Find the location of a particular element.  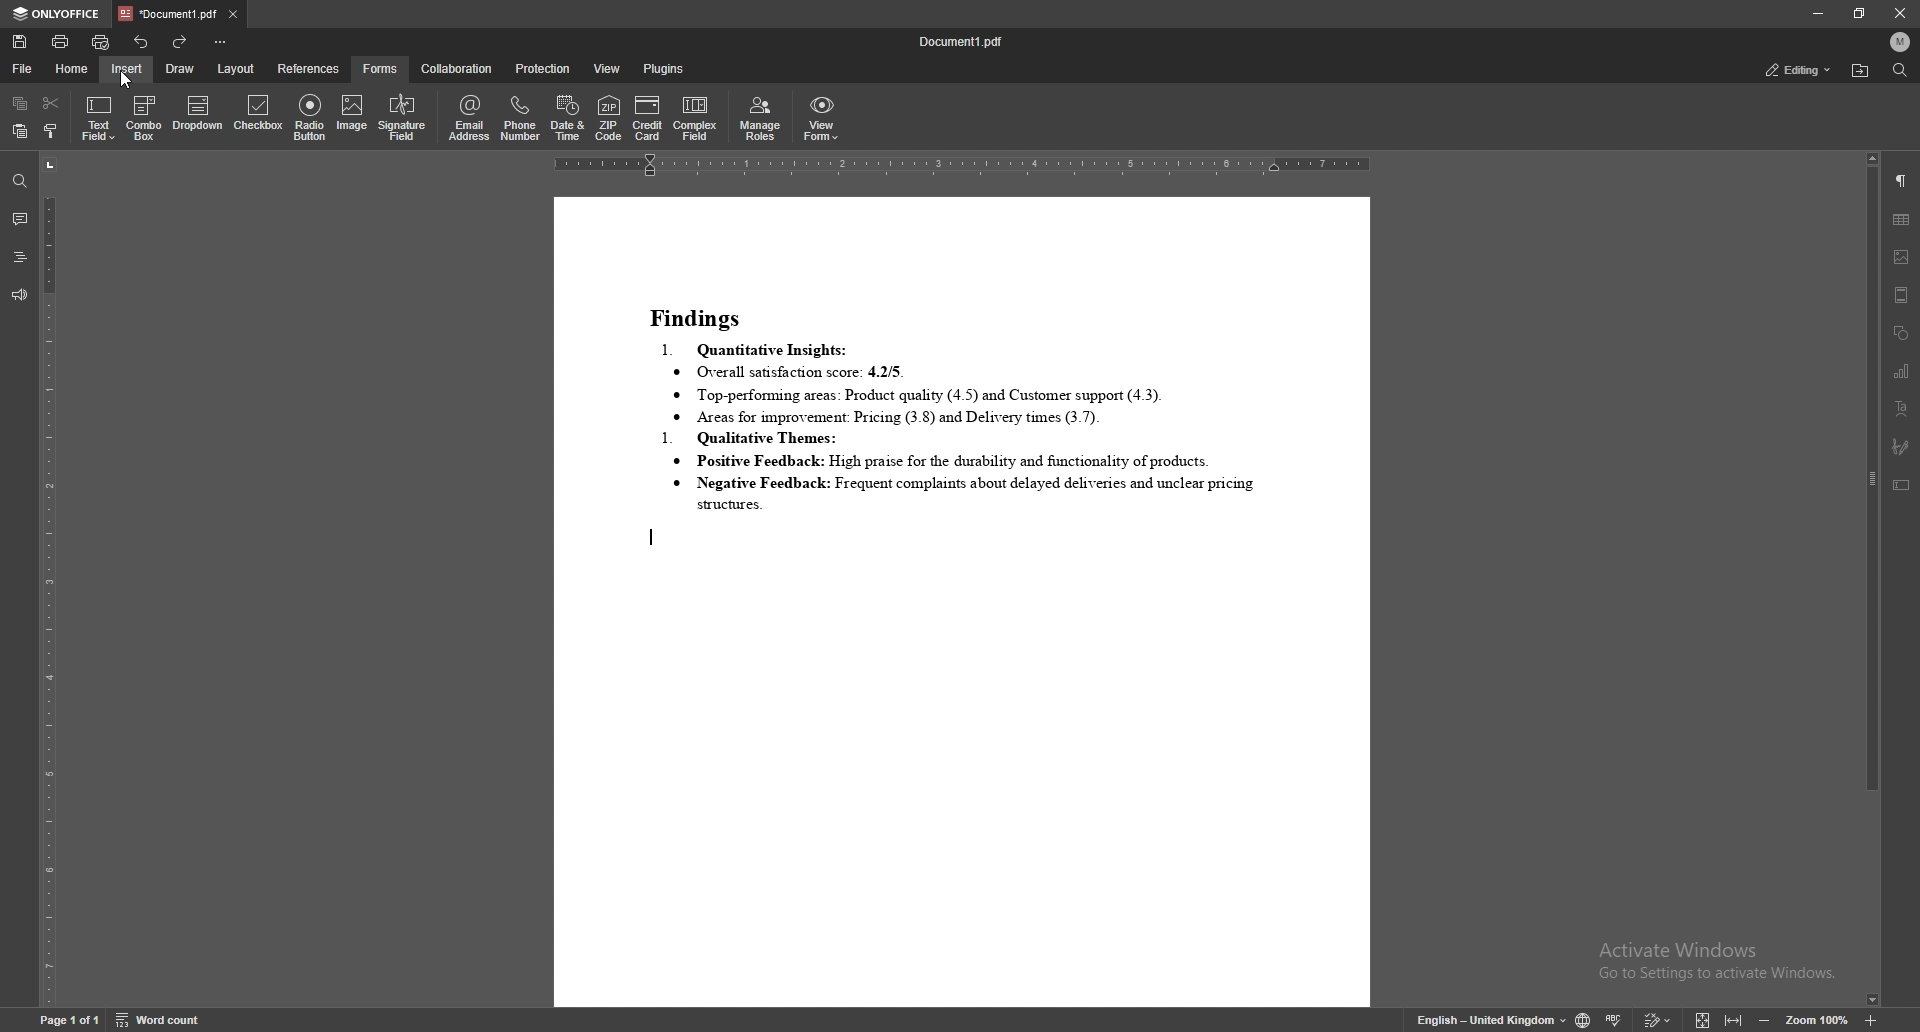

fit to width is located at coordinates (1734, 1019).